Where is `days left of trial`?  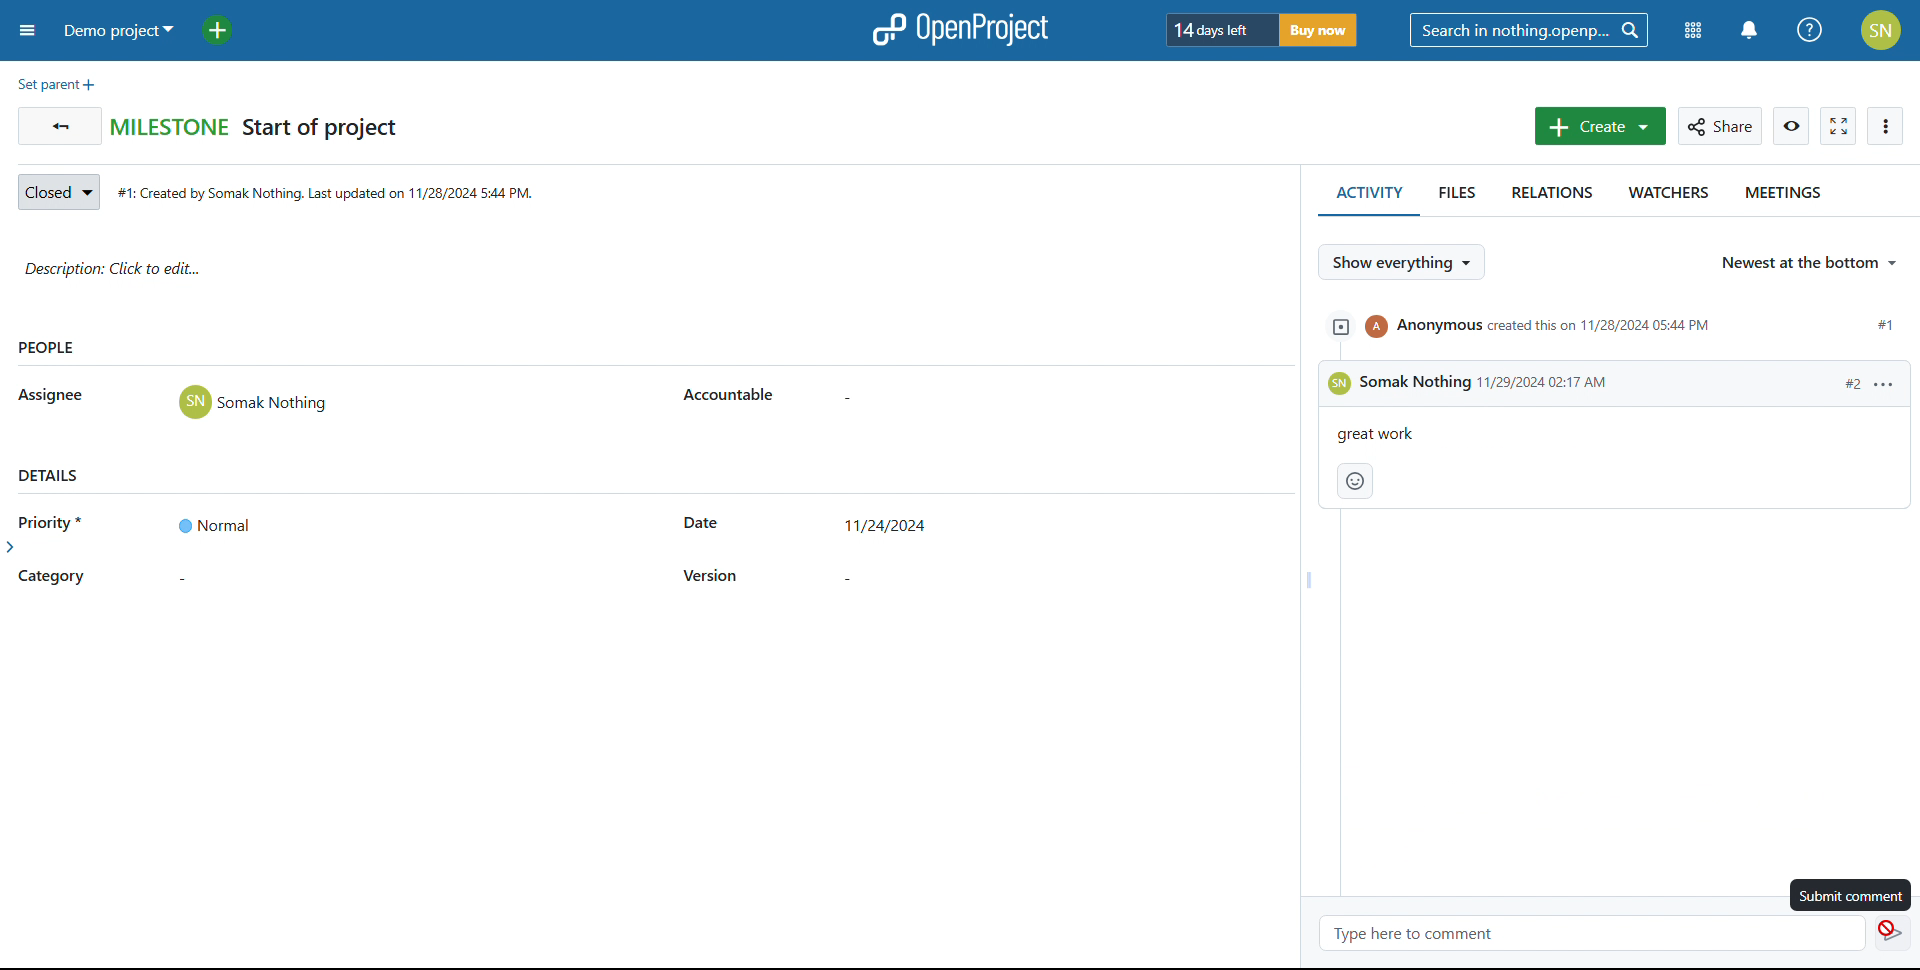 days left of trial is located at coordinates (1215, 29).